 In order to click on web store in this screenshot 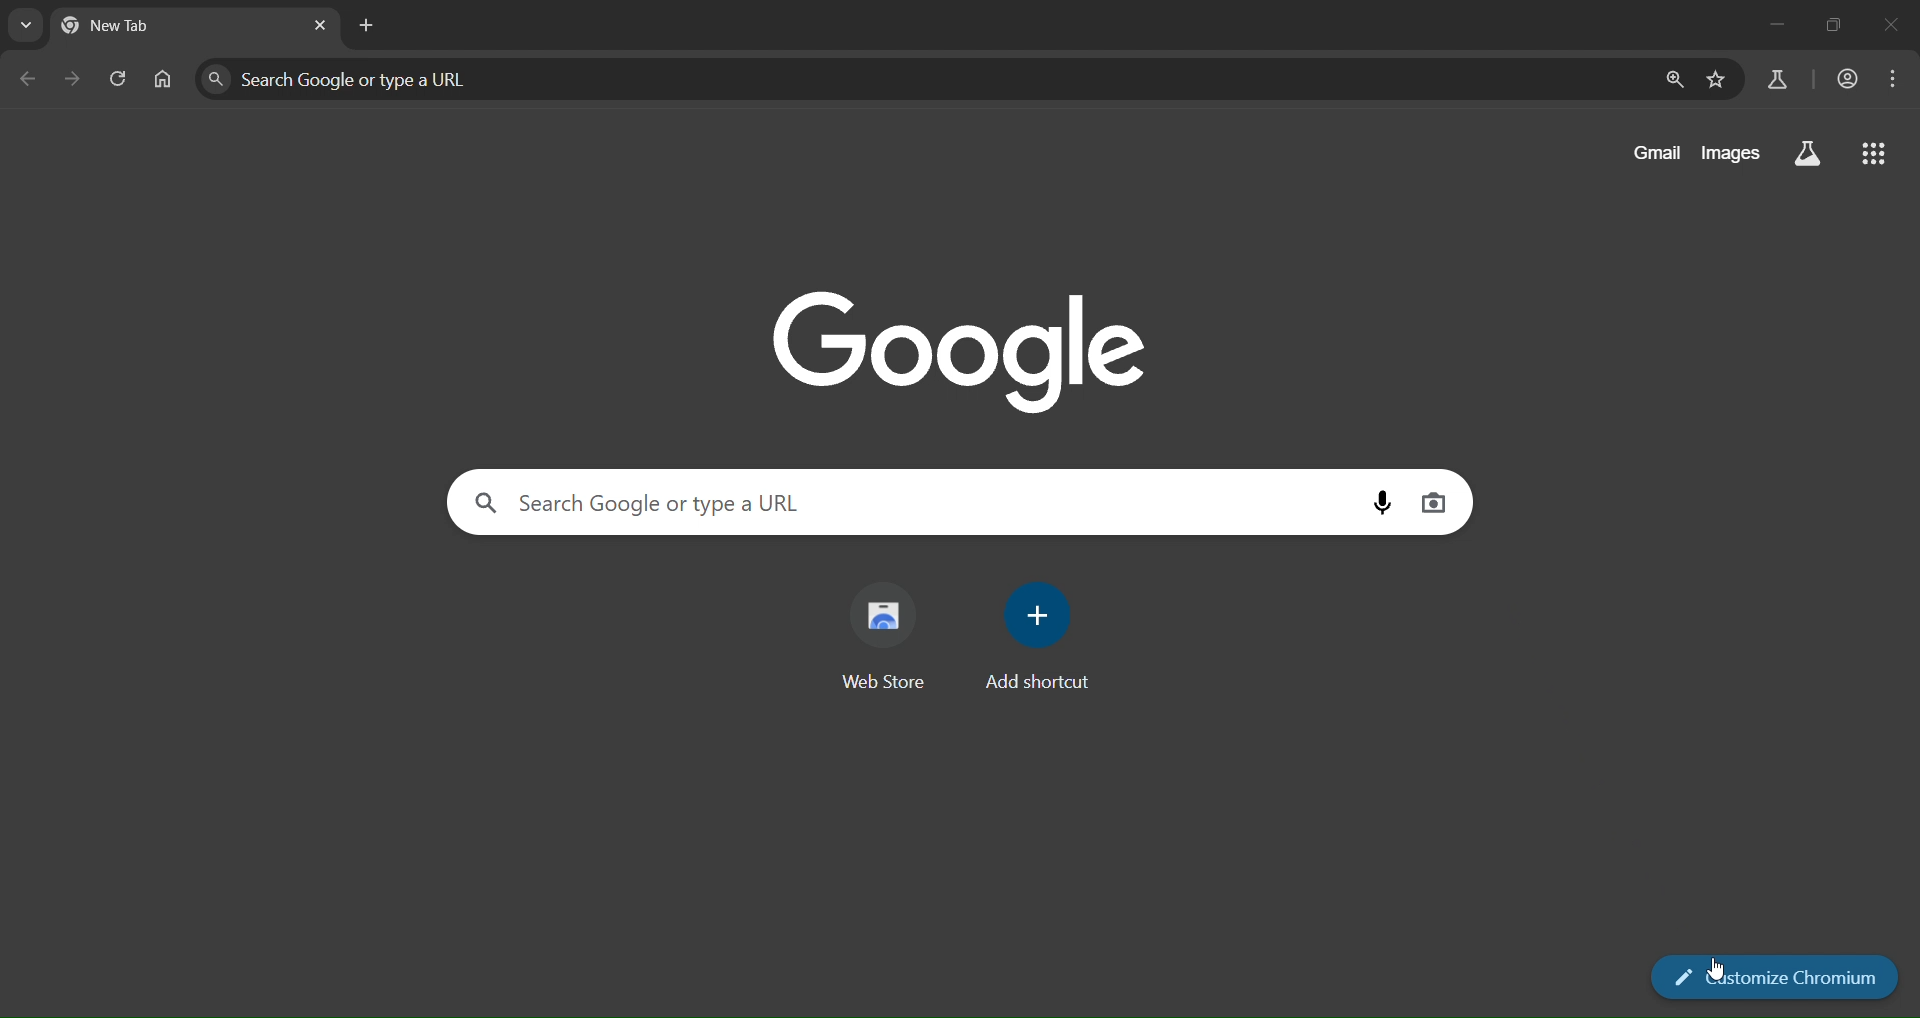, I will do `click(888, 630)`.